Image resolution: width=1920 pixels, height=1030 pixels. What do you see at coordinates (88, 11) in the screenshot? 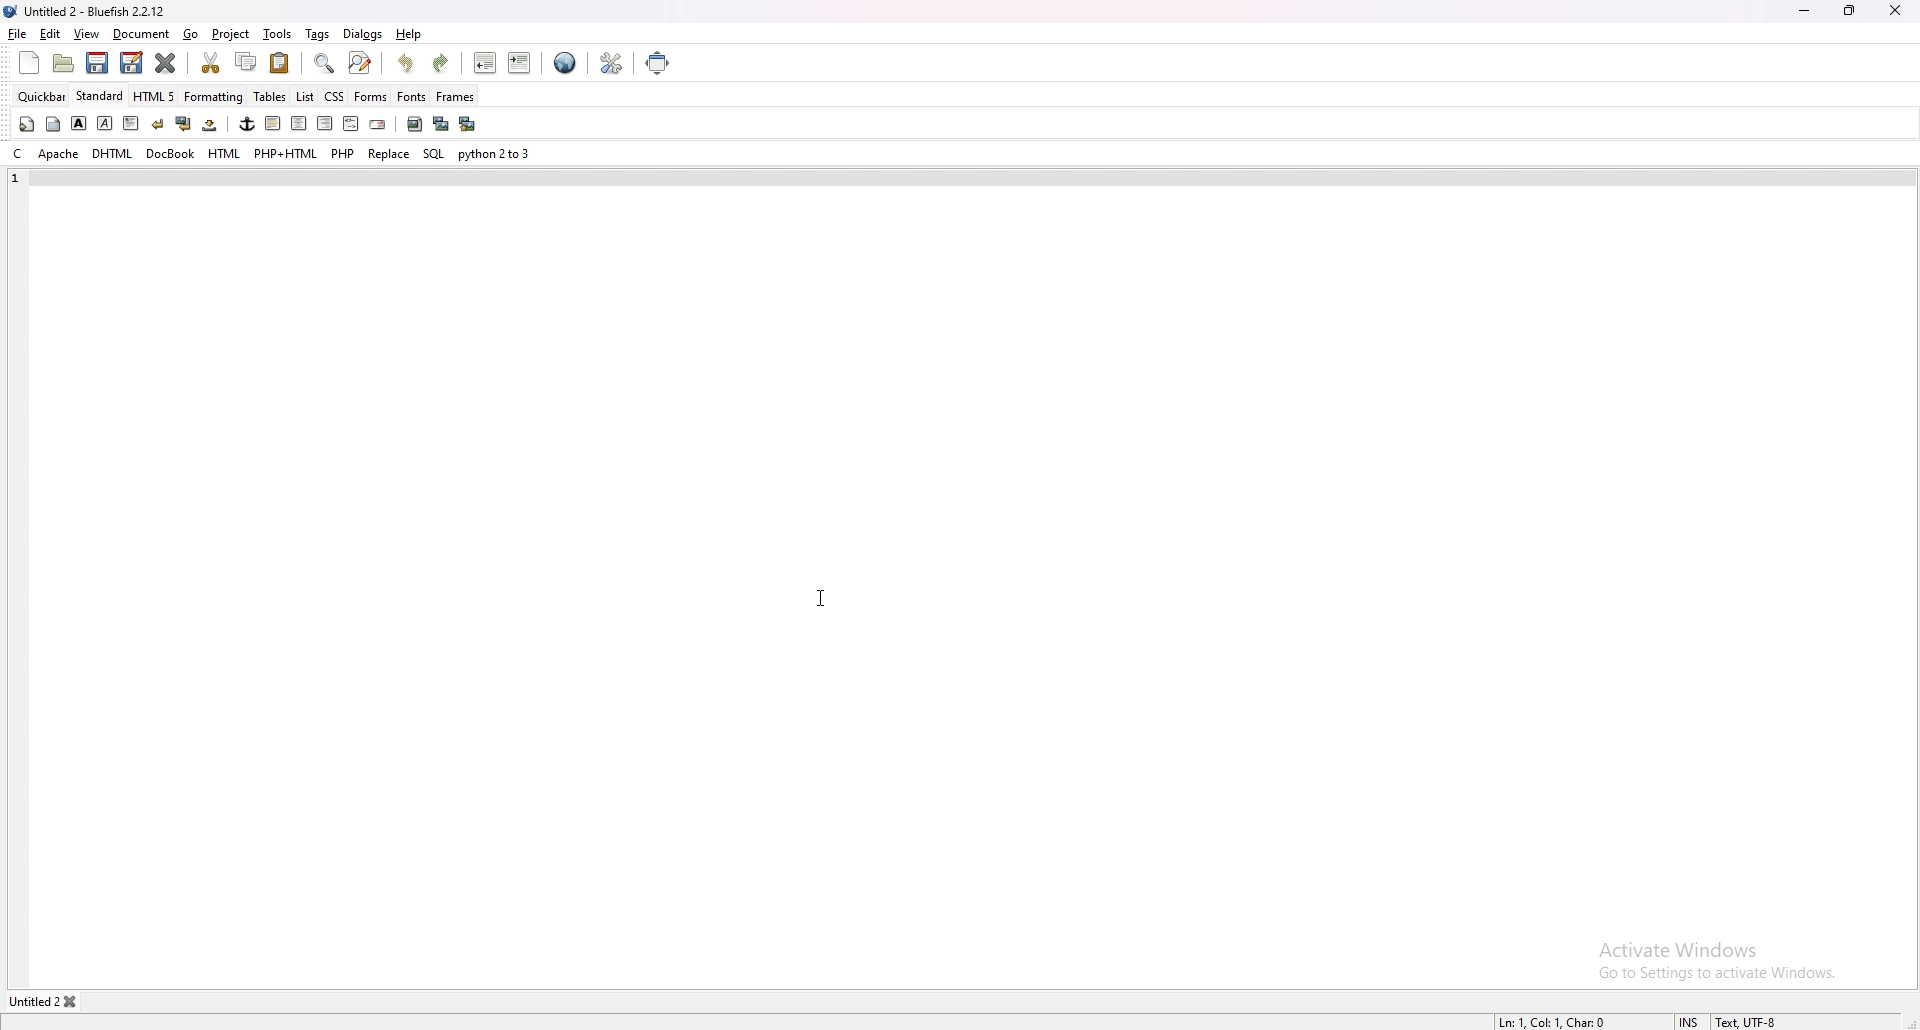
I see `file name` at bounding box center [88, 11].